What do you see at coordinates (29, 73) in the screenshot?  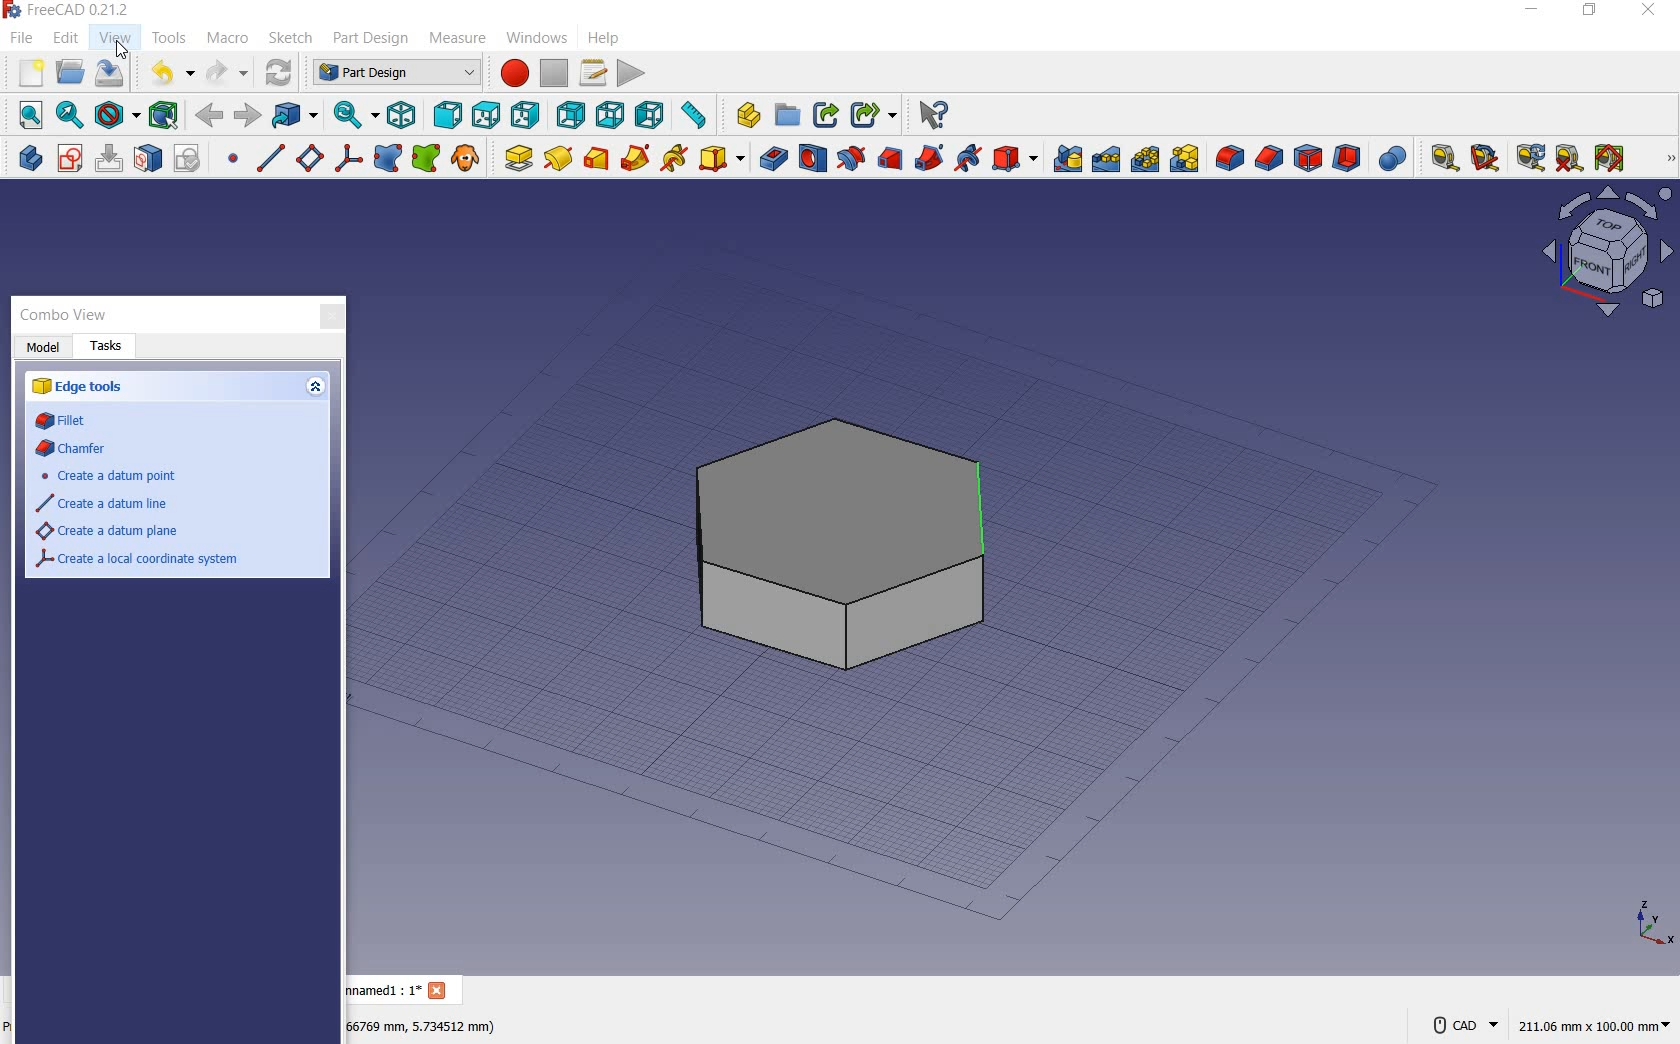 I see `new` at bounding box center [29, 73].